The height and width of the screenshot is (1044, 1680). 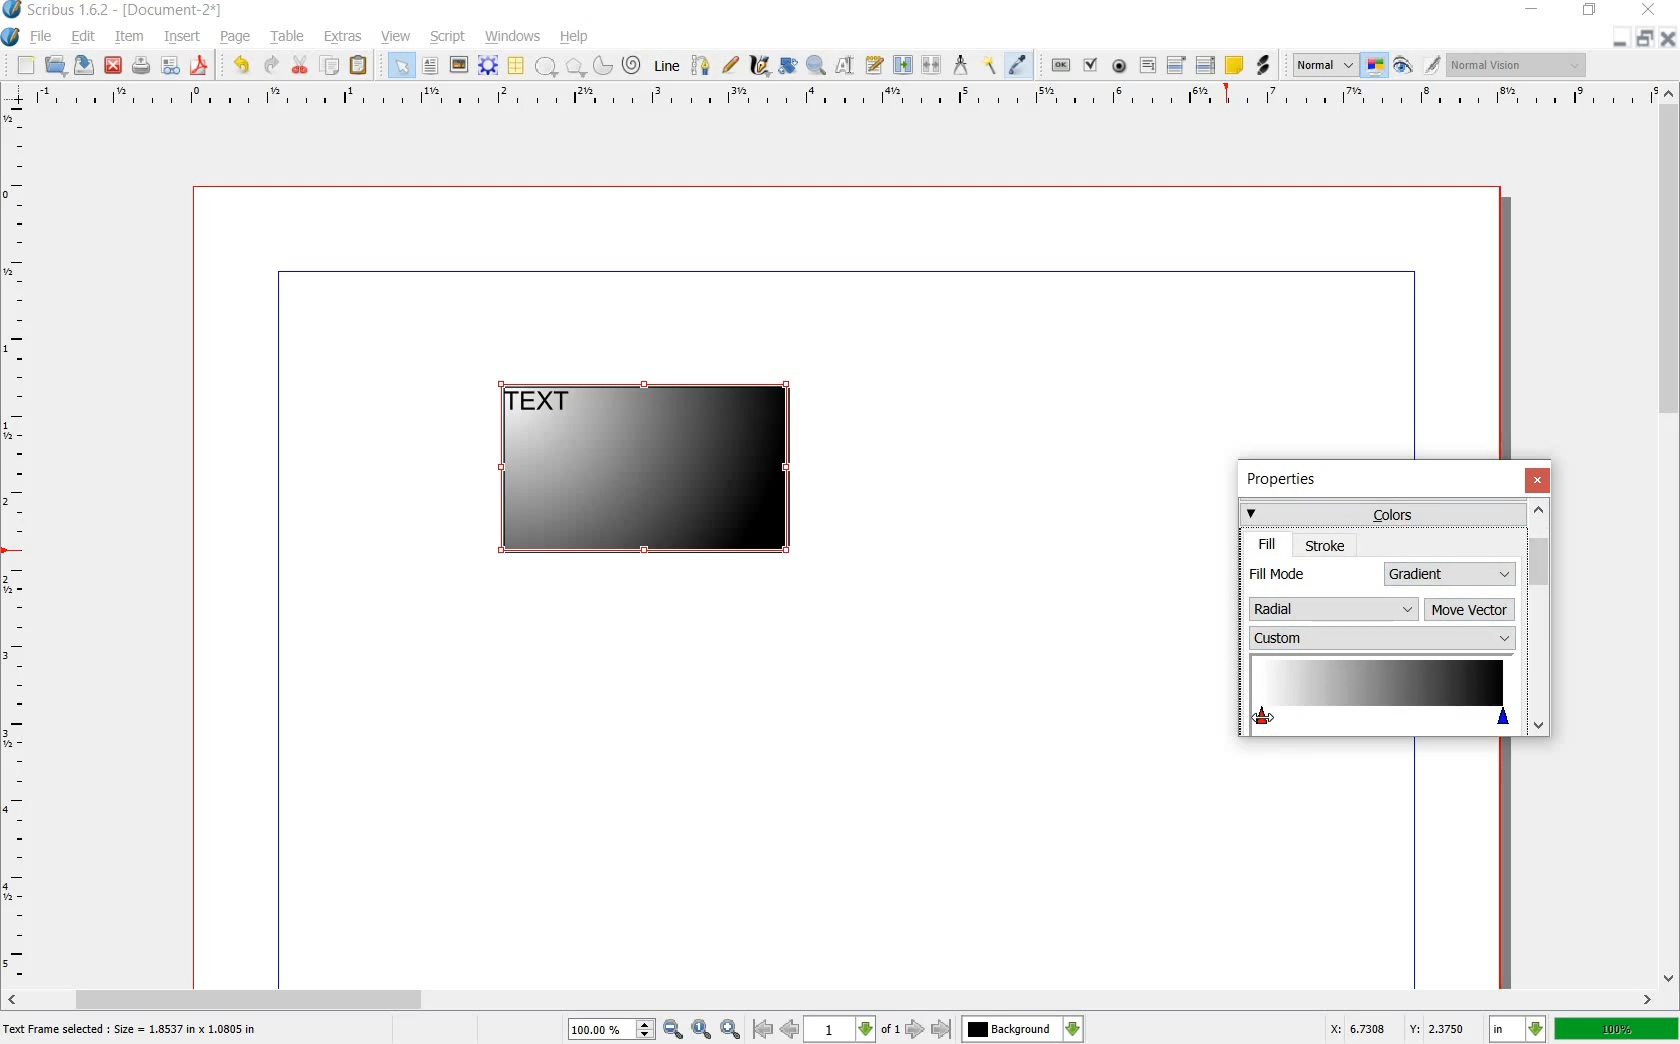 What do you see at coordinates (449, 37) in the screenshot?
I see `script` at bounding box center [449, 37].